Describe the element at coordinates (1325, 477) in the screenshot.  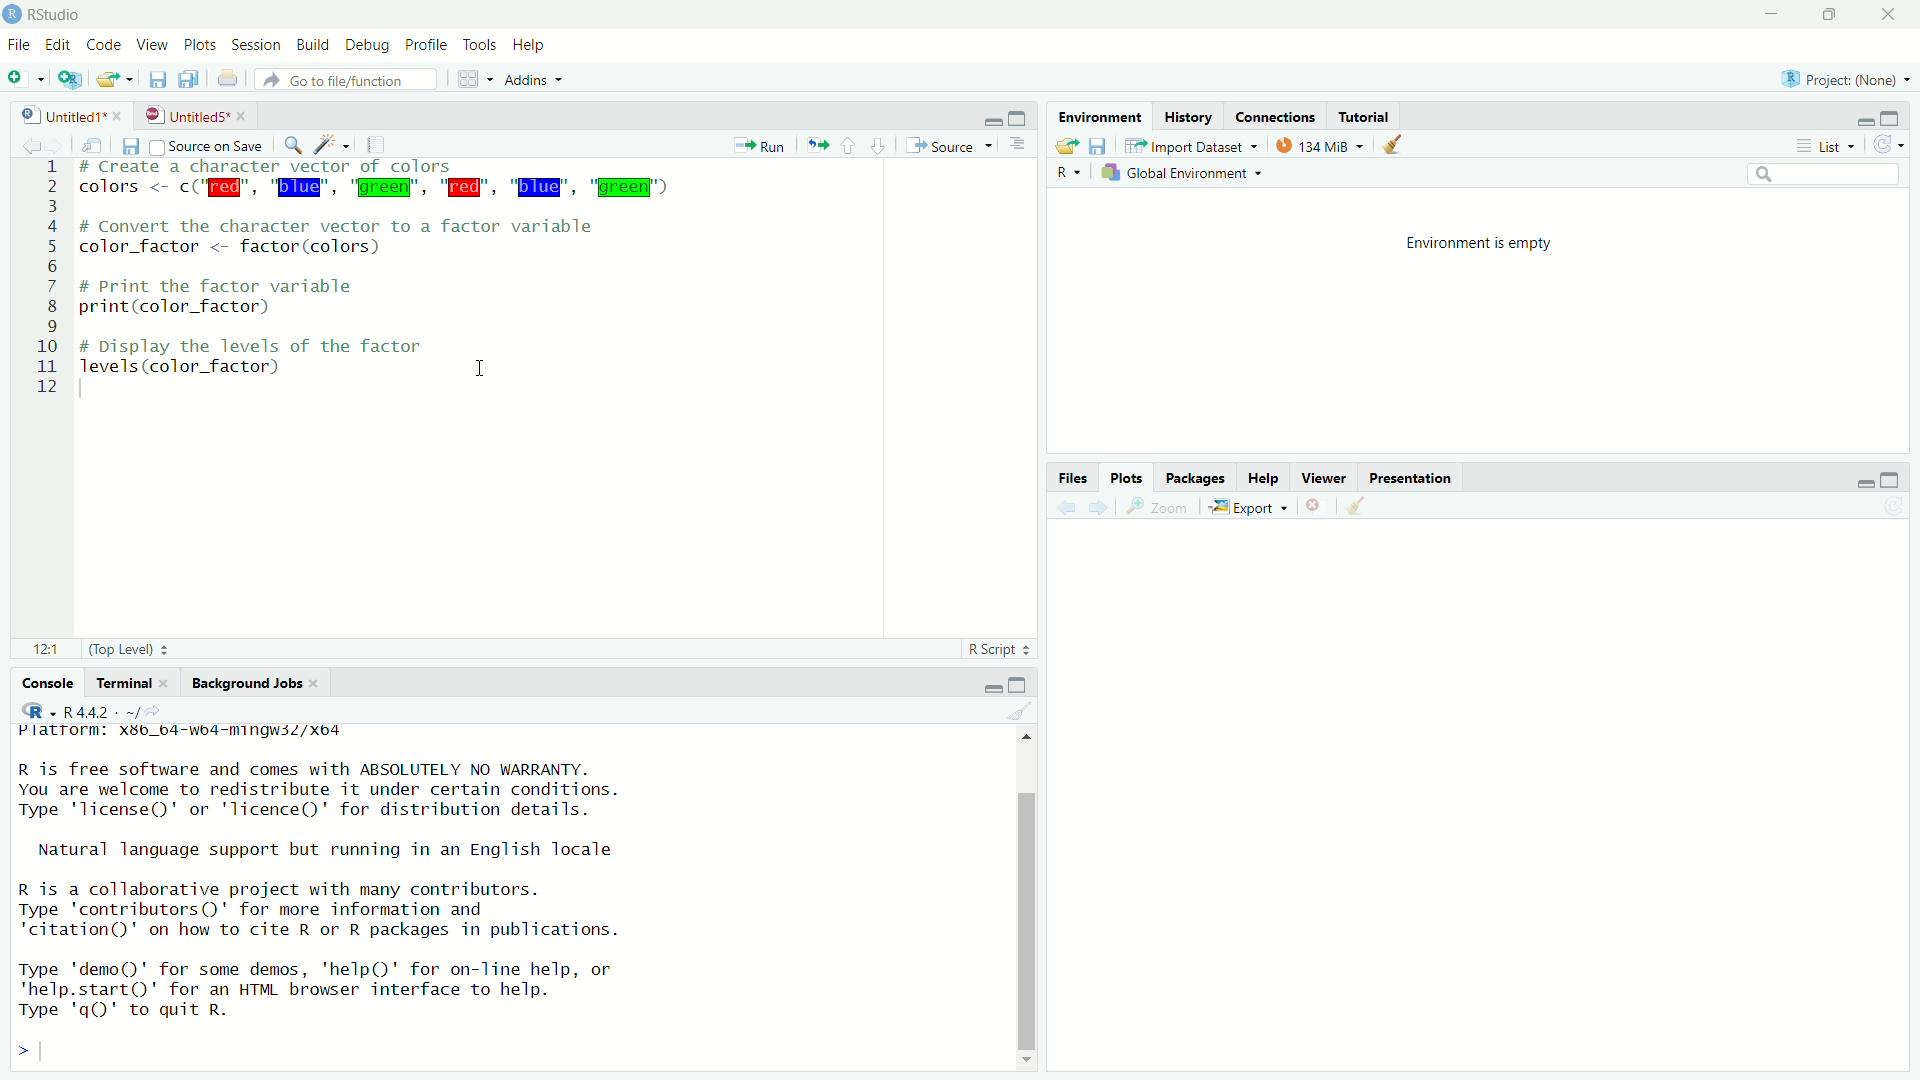
I see `Viewer` at that location.